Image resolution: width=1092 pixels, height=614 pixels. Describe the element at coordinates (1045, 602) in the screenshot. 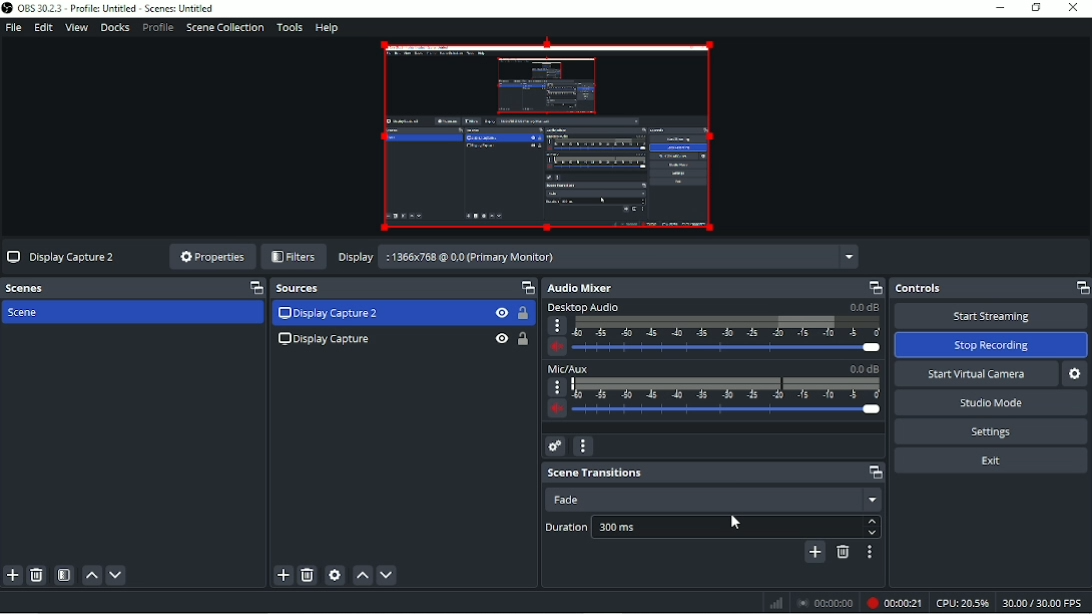

I see `30.00/30.00 FPS` at that location.